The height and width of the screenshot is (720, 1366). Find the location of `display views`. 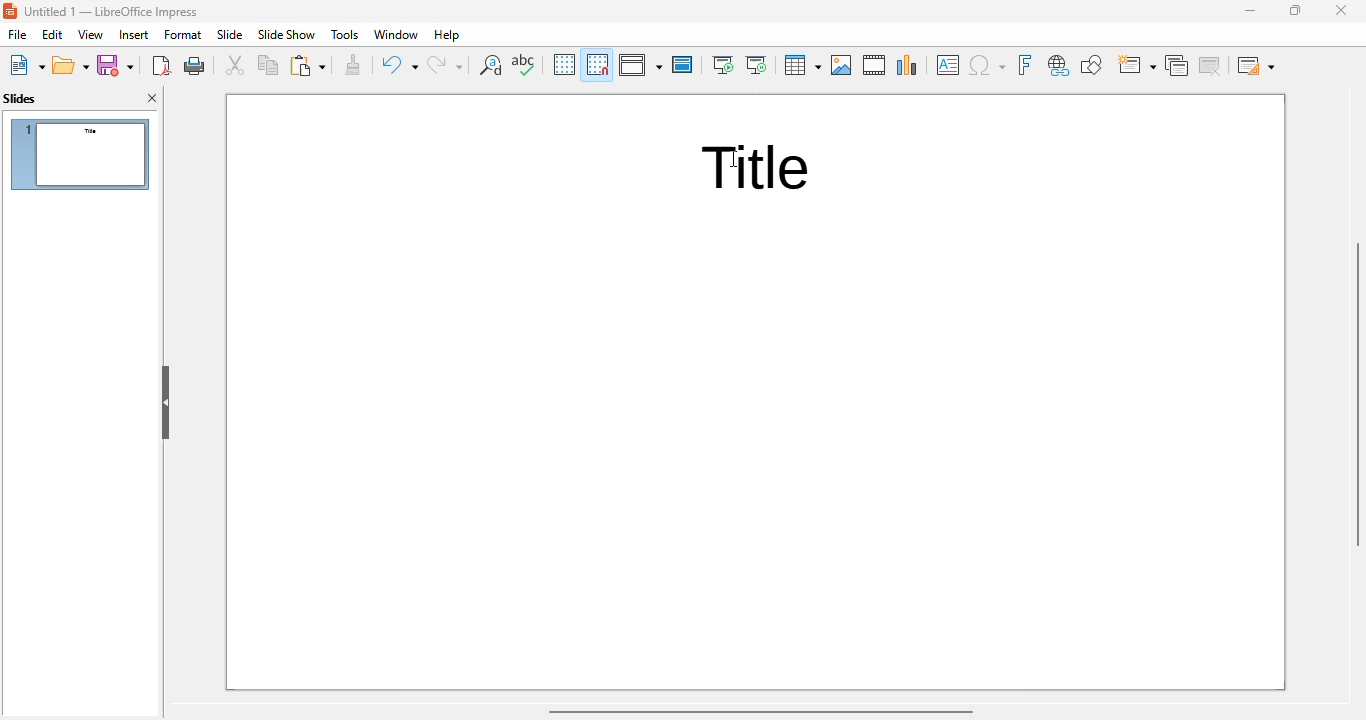

display views is located at coordinates (641, 65).